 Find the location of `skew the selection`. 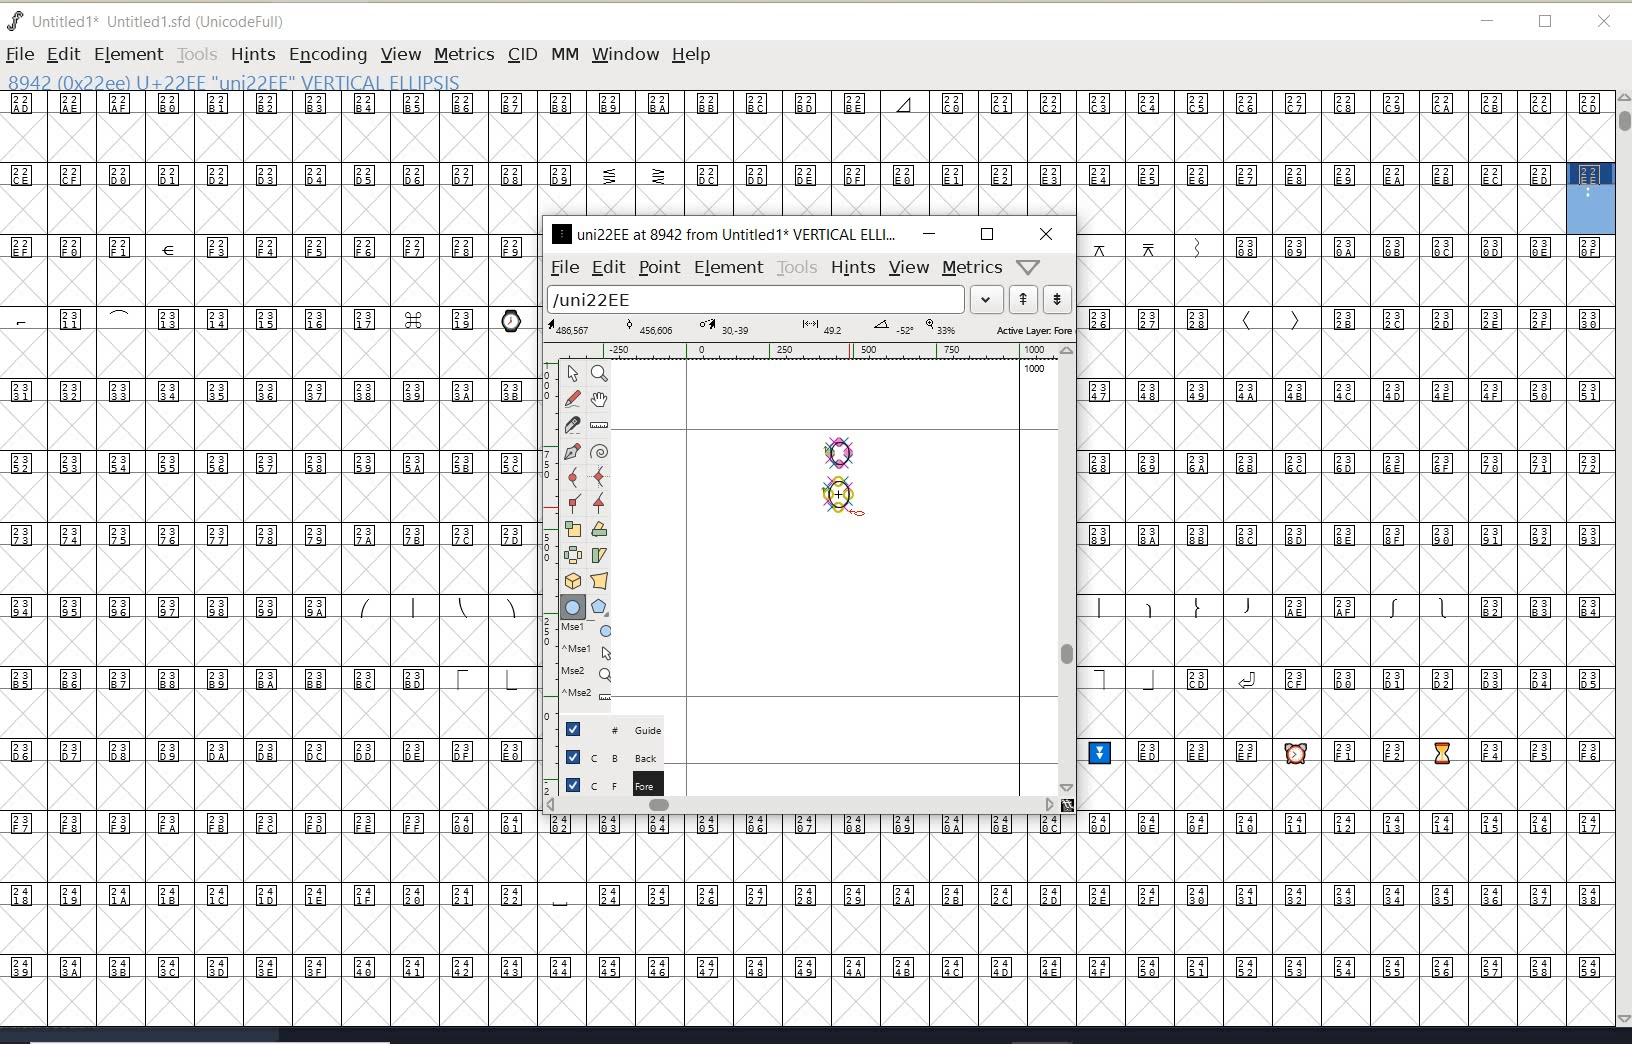

skew the selection is located at coordinates (598, 556).